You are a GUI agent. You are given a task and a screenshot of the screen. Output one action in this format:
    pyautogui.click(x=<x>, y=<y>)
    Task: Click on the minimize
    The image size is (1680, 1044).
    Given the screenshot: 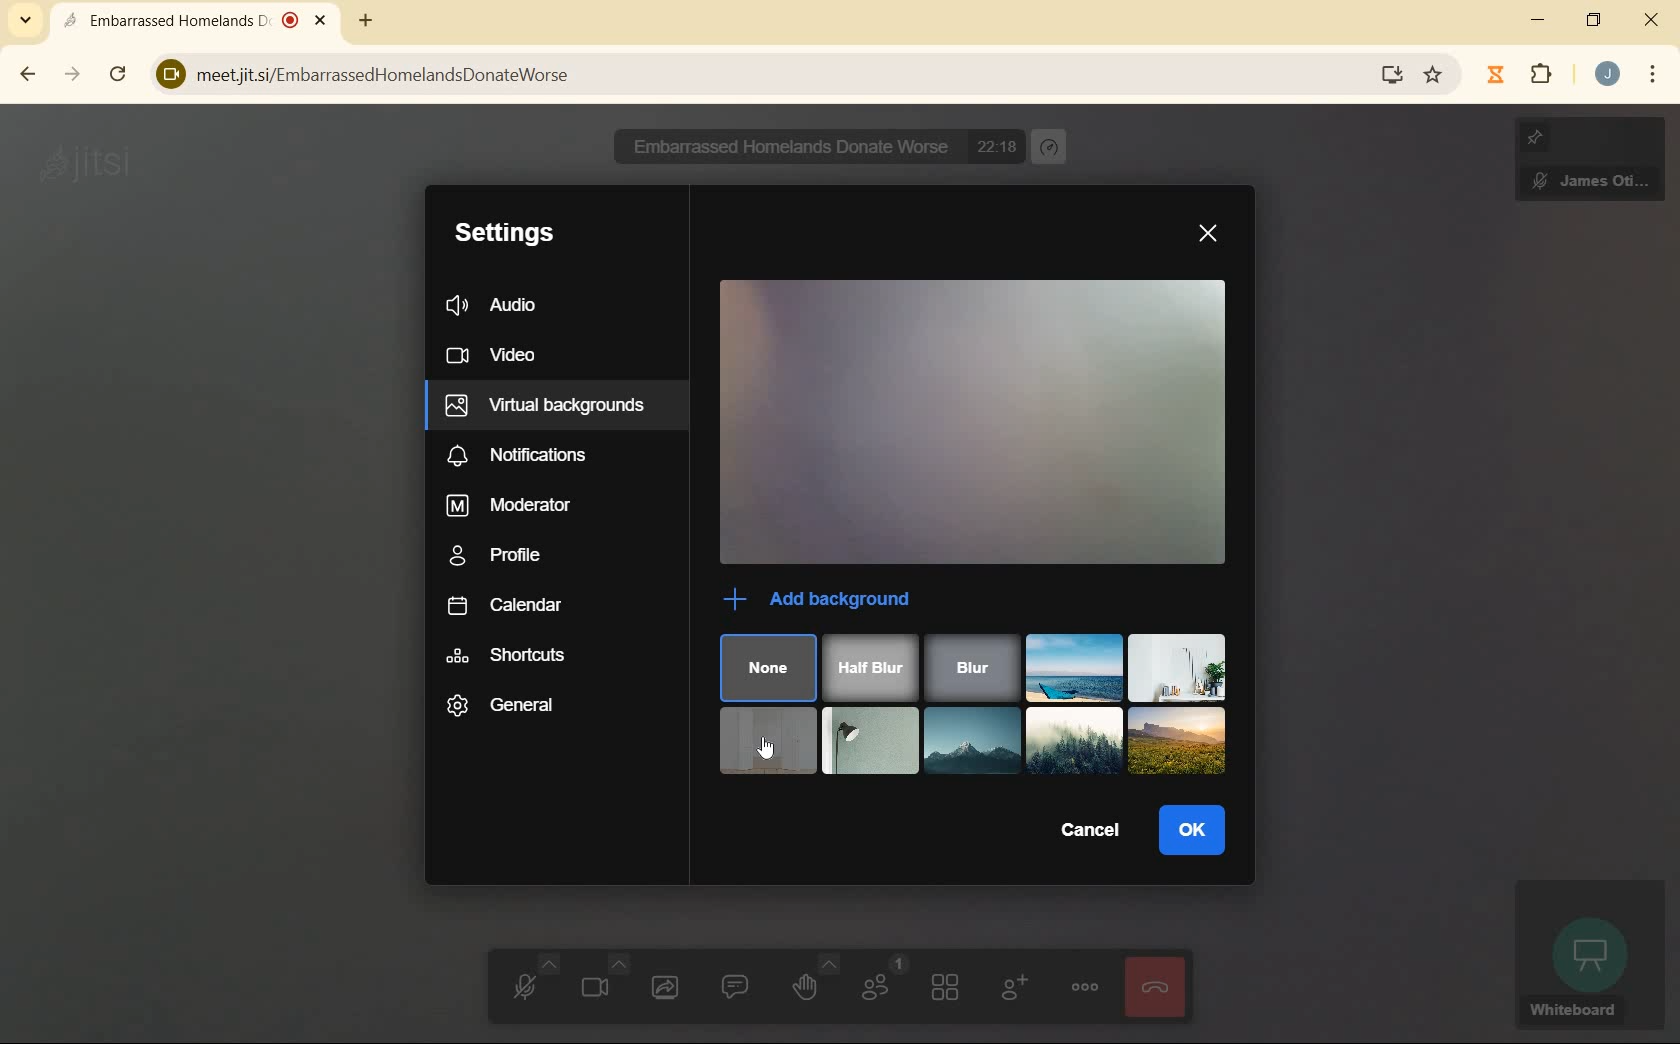 What is the action you would take?
    pyautogui.click(x=1541, y=19)
    